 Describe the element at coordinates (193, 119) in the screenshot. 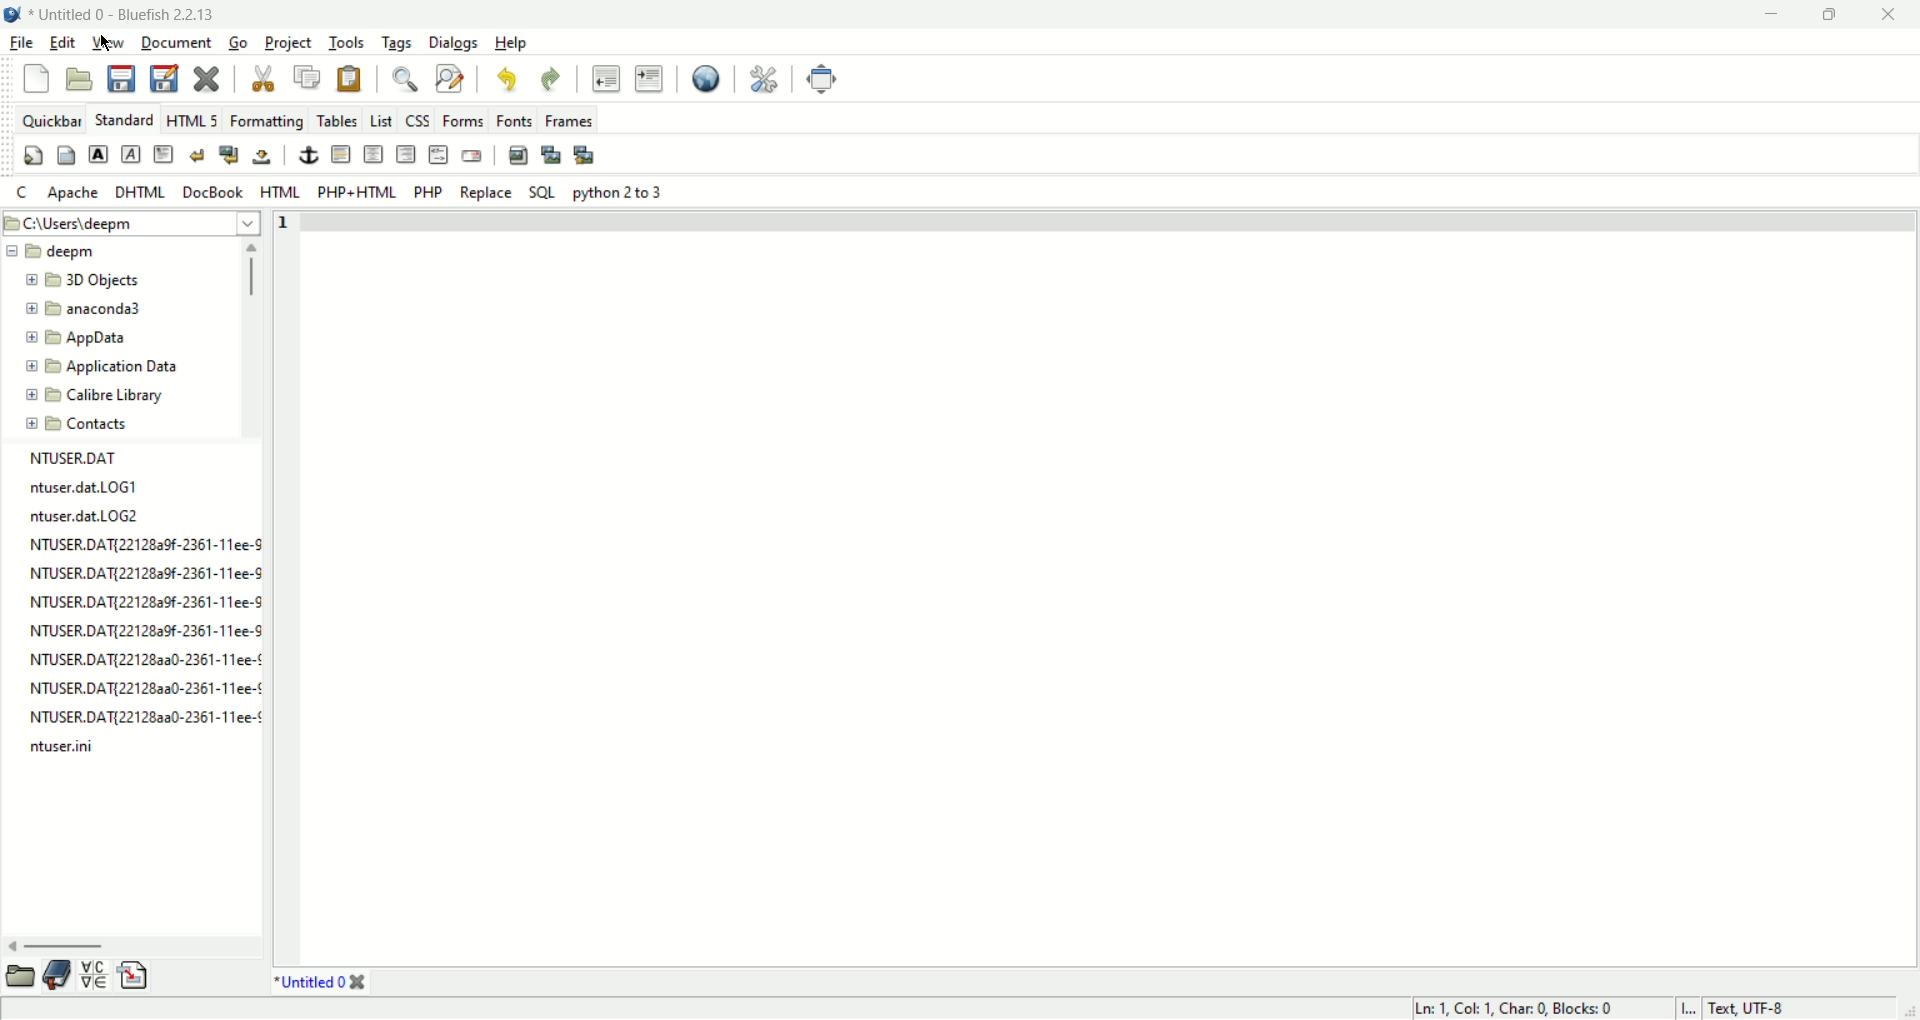

I see `HTML 5` at that location.